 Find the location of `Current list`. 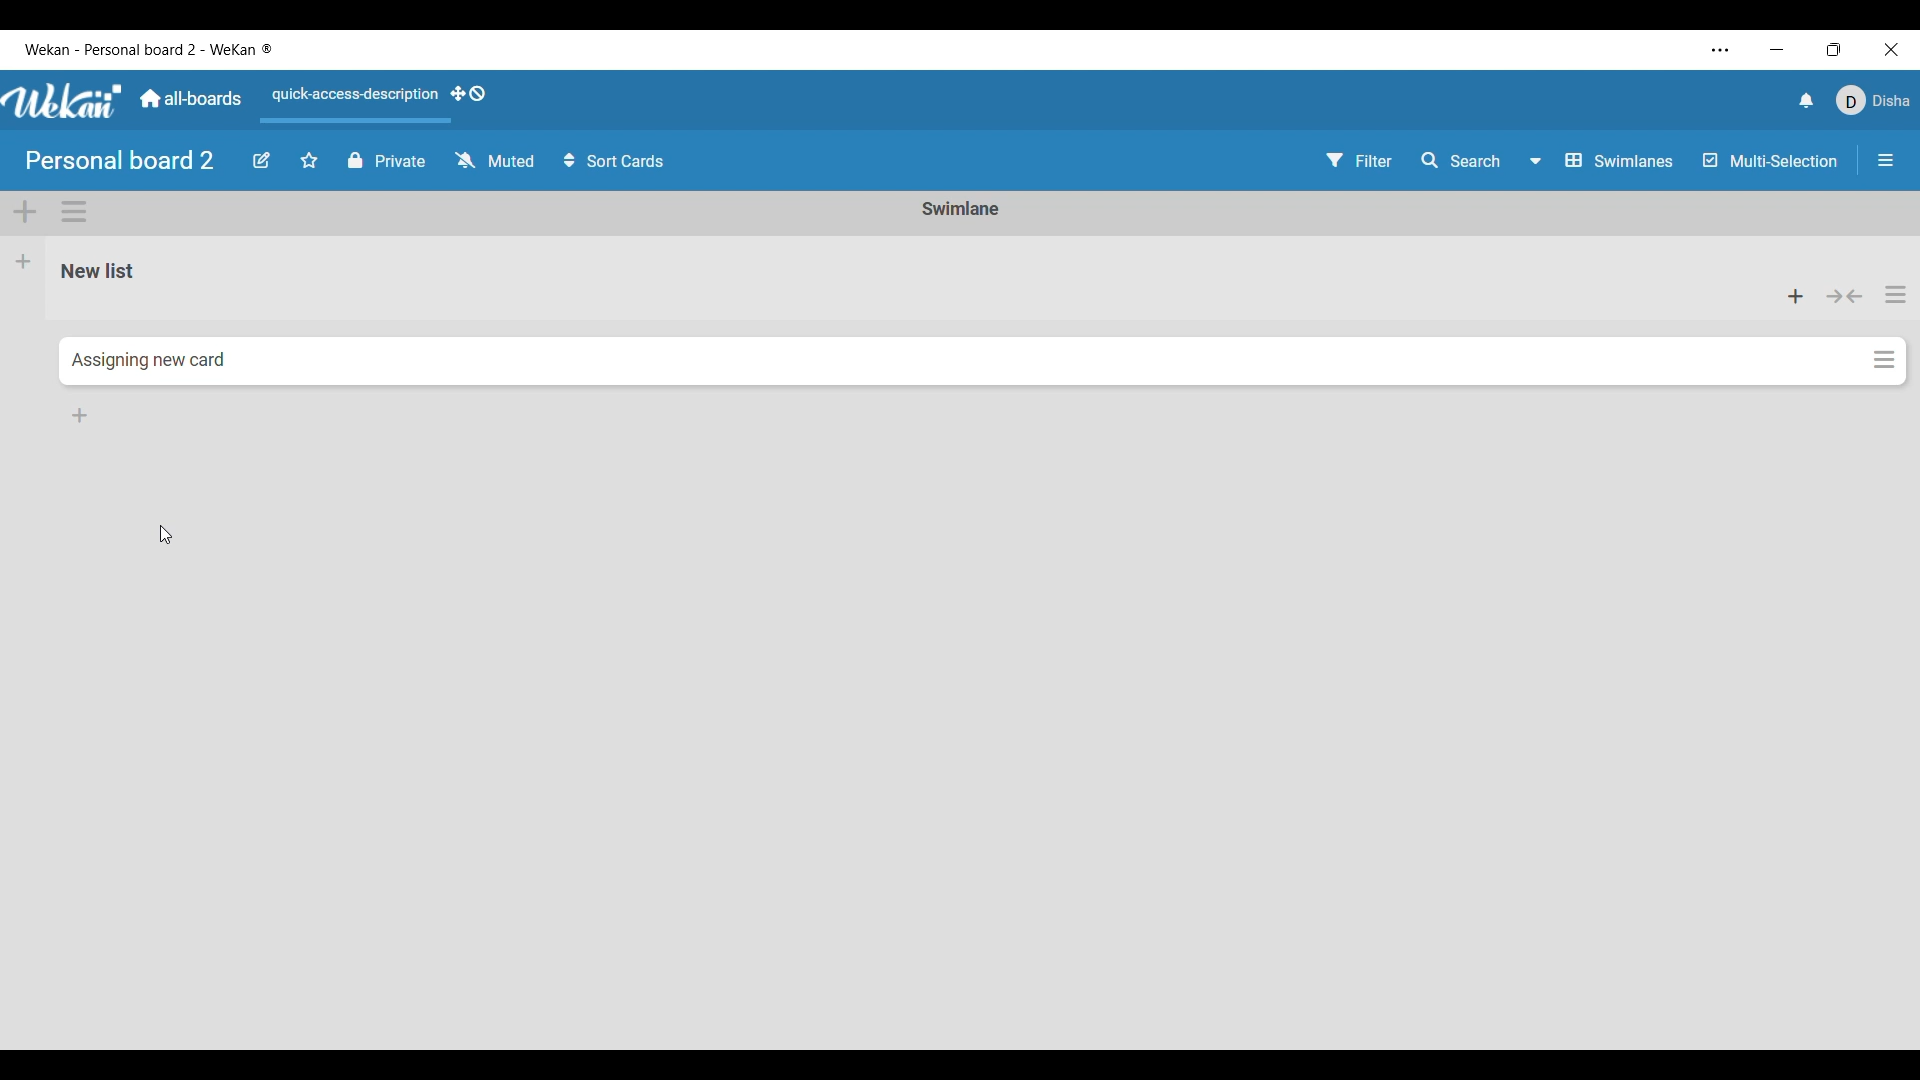

Current list is located at coordinates (893, 269).